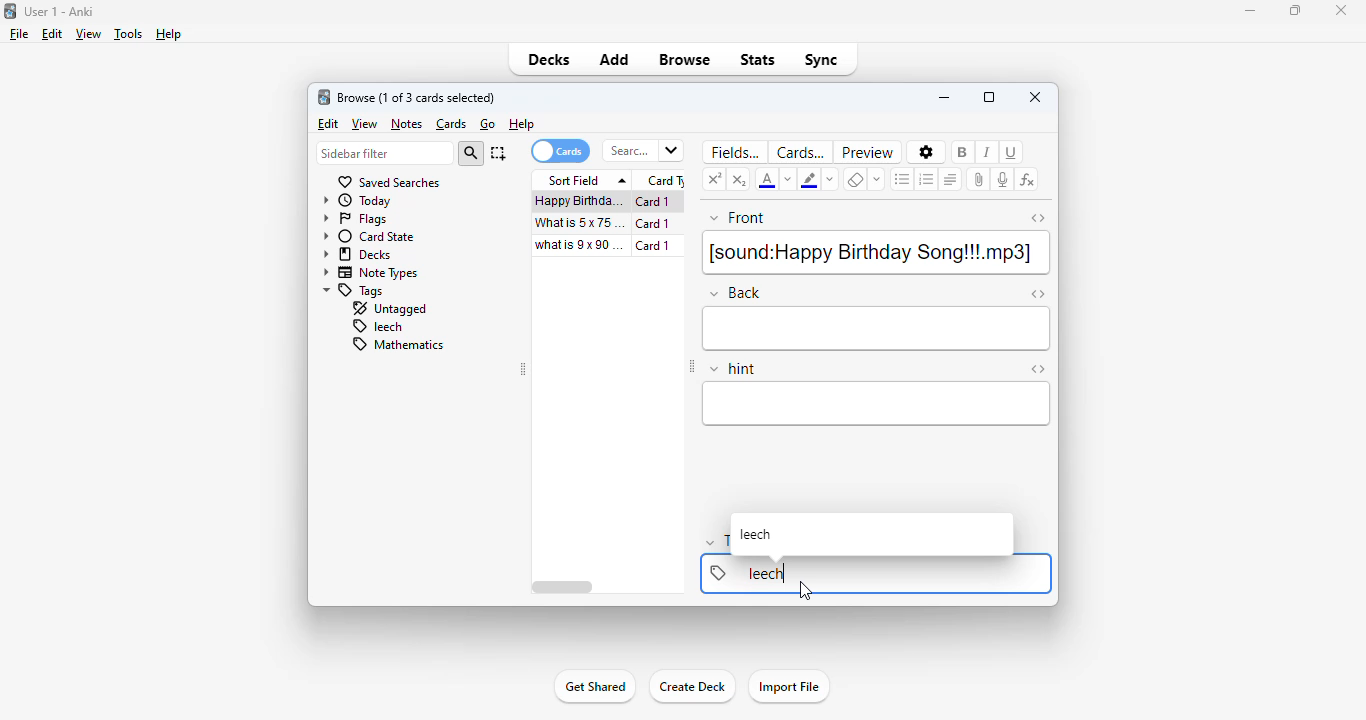  What do you see at coordinates (52, 34) in the screenshot?
I see `edit` at bounding box center [52, 34].